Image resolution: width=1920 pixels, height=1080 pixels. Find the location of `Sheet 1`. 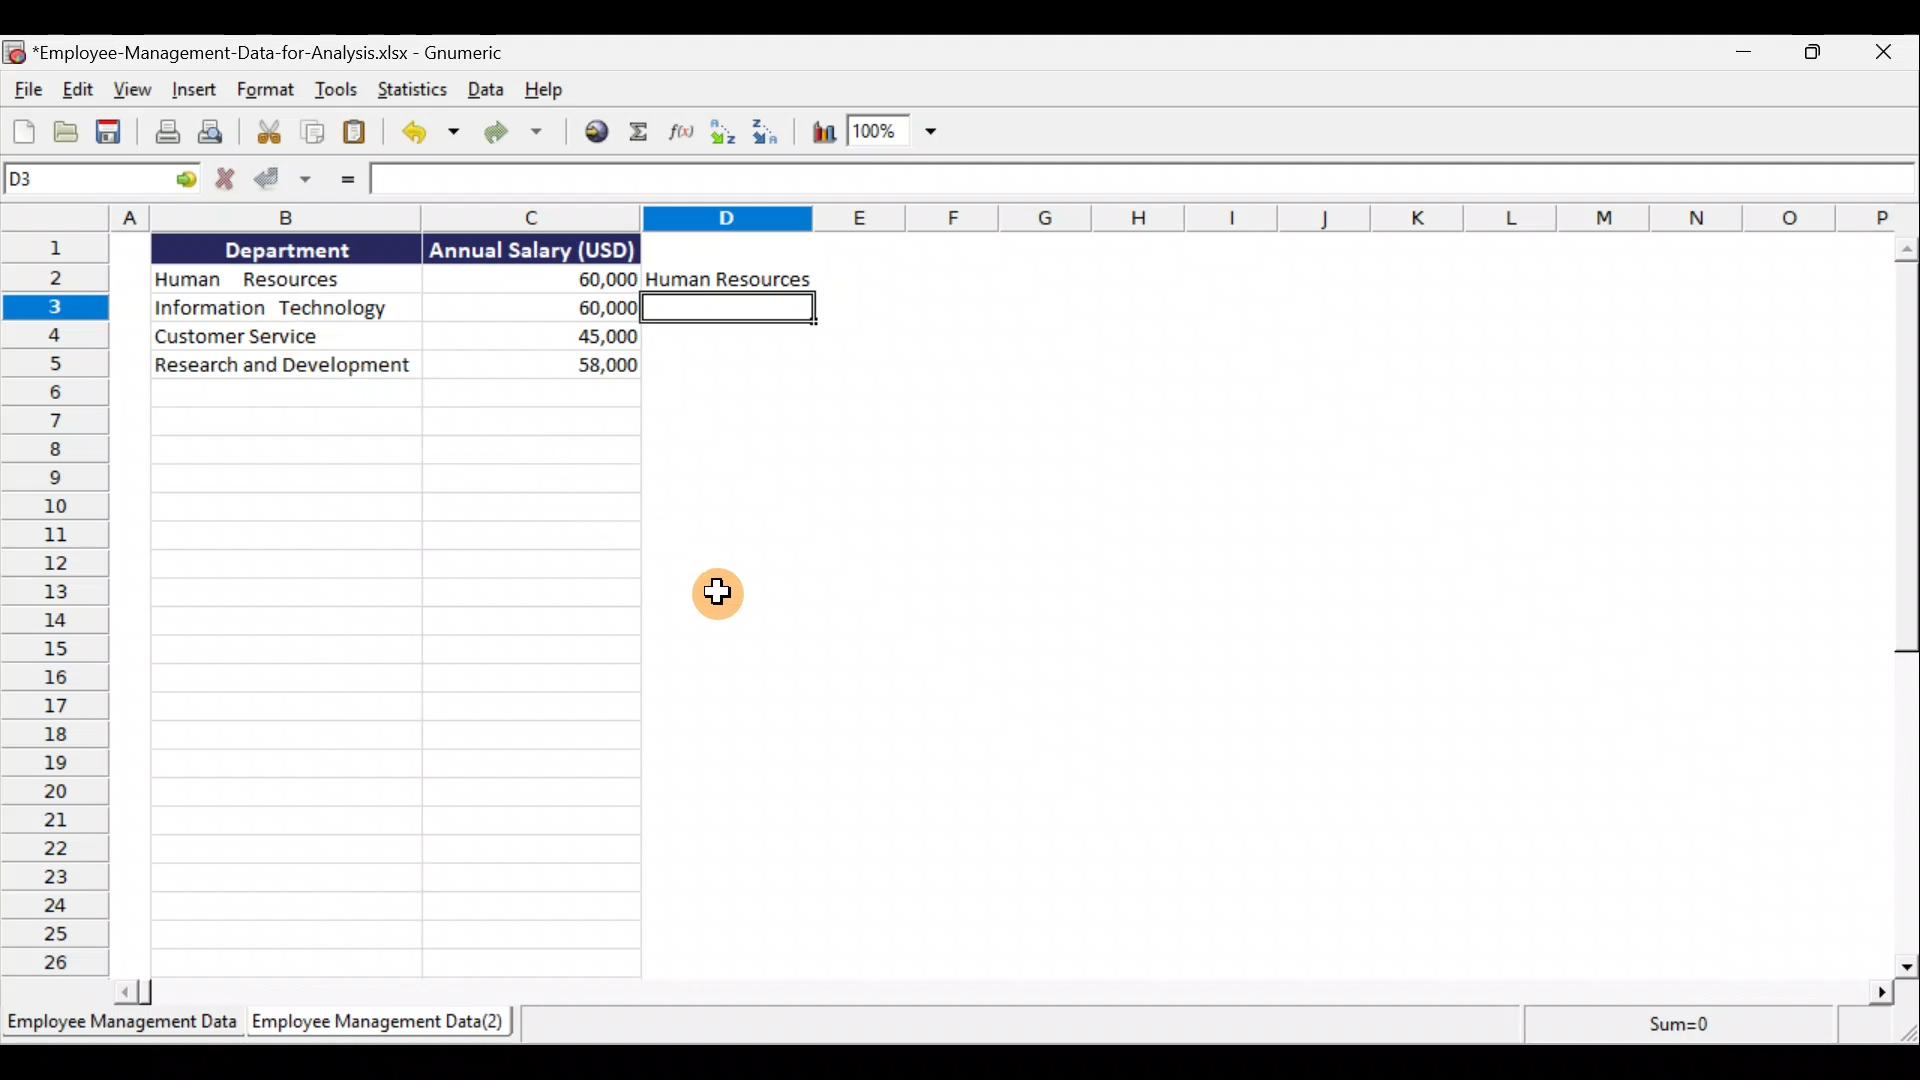

Sheet 1 is located at coordinates (120, 1024).